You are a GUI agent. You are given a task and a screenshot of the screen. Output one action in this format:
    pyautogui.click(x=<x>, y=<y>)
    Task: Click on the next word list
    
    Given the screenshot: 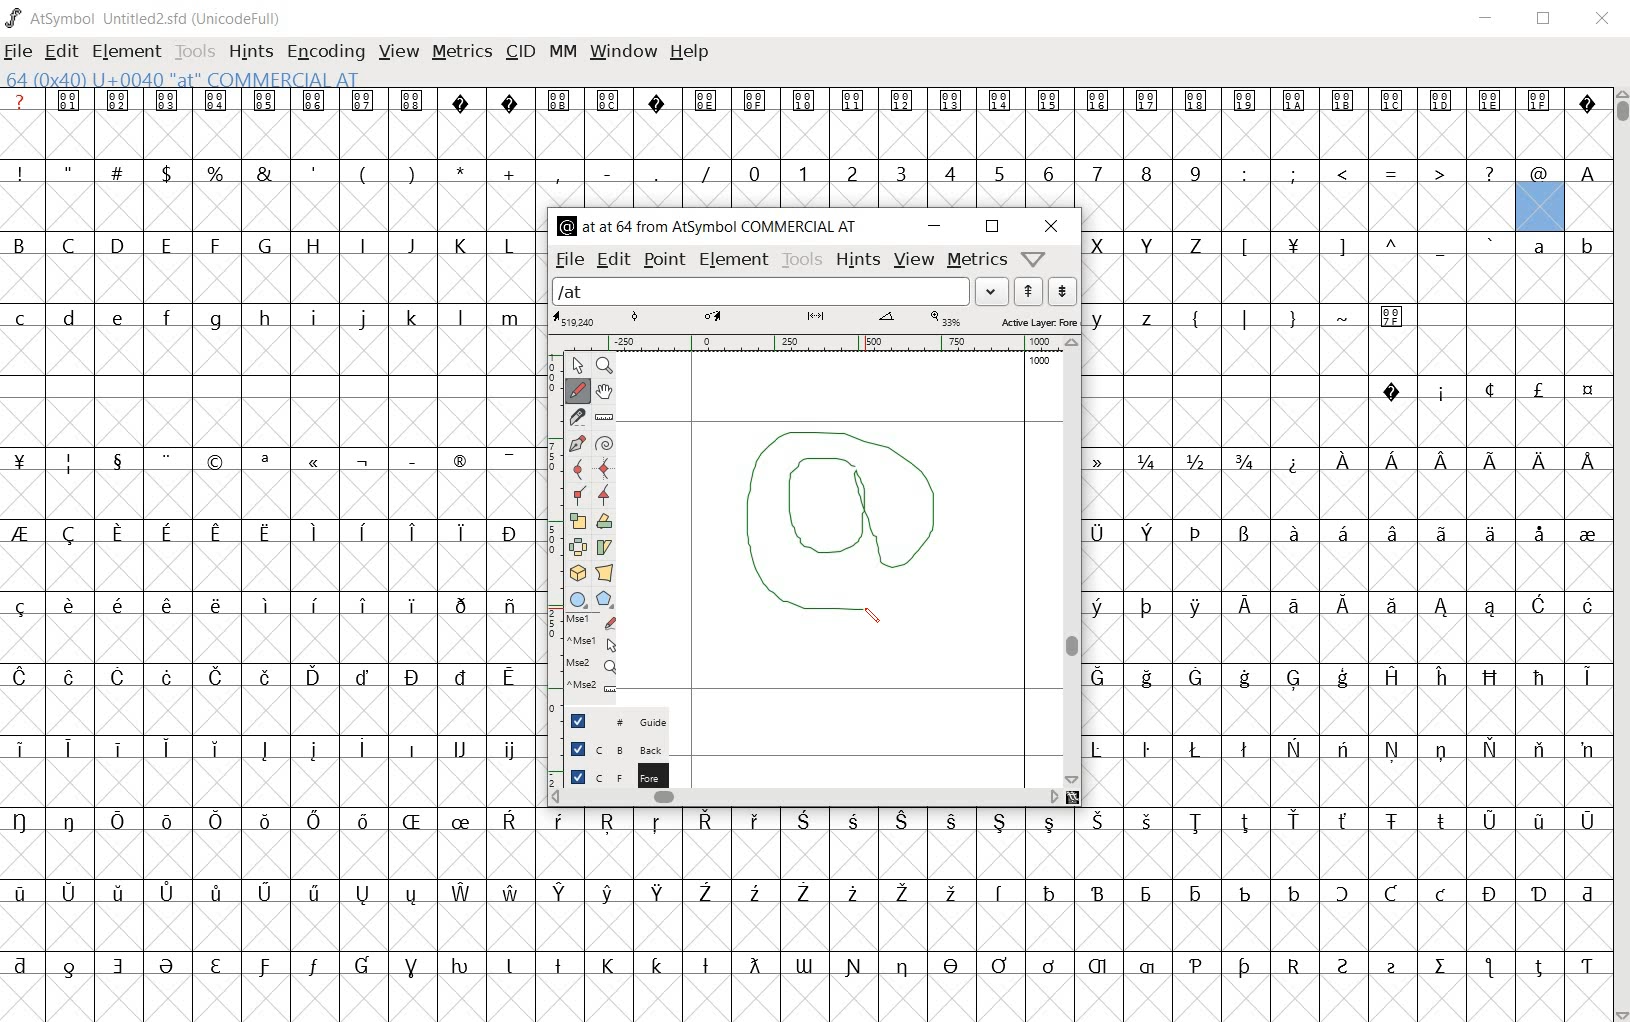 What is the action you would take?
    pyautogui.click(x=1064, y=291)
    